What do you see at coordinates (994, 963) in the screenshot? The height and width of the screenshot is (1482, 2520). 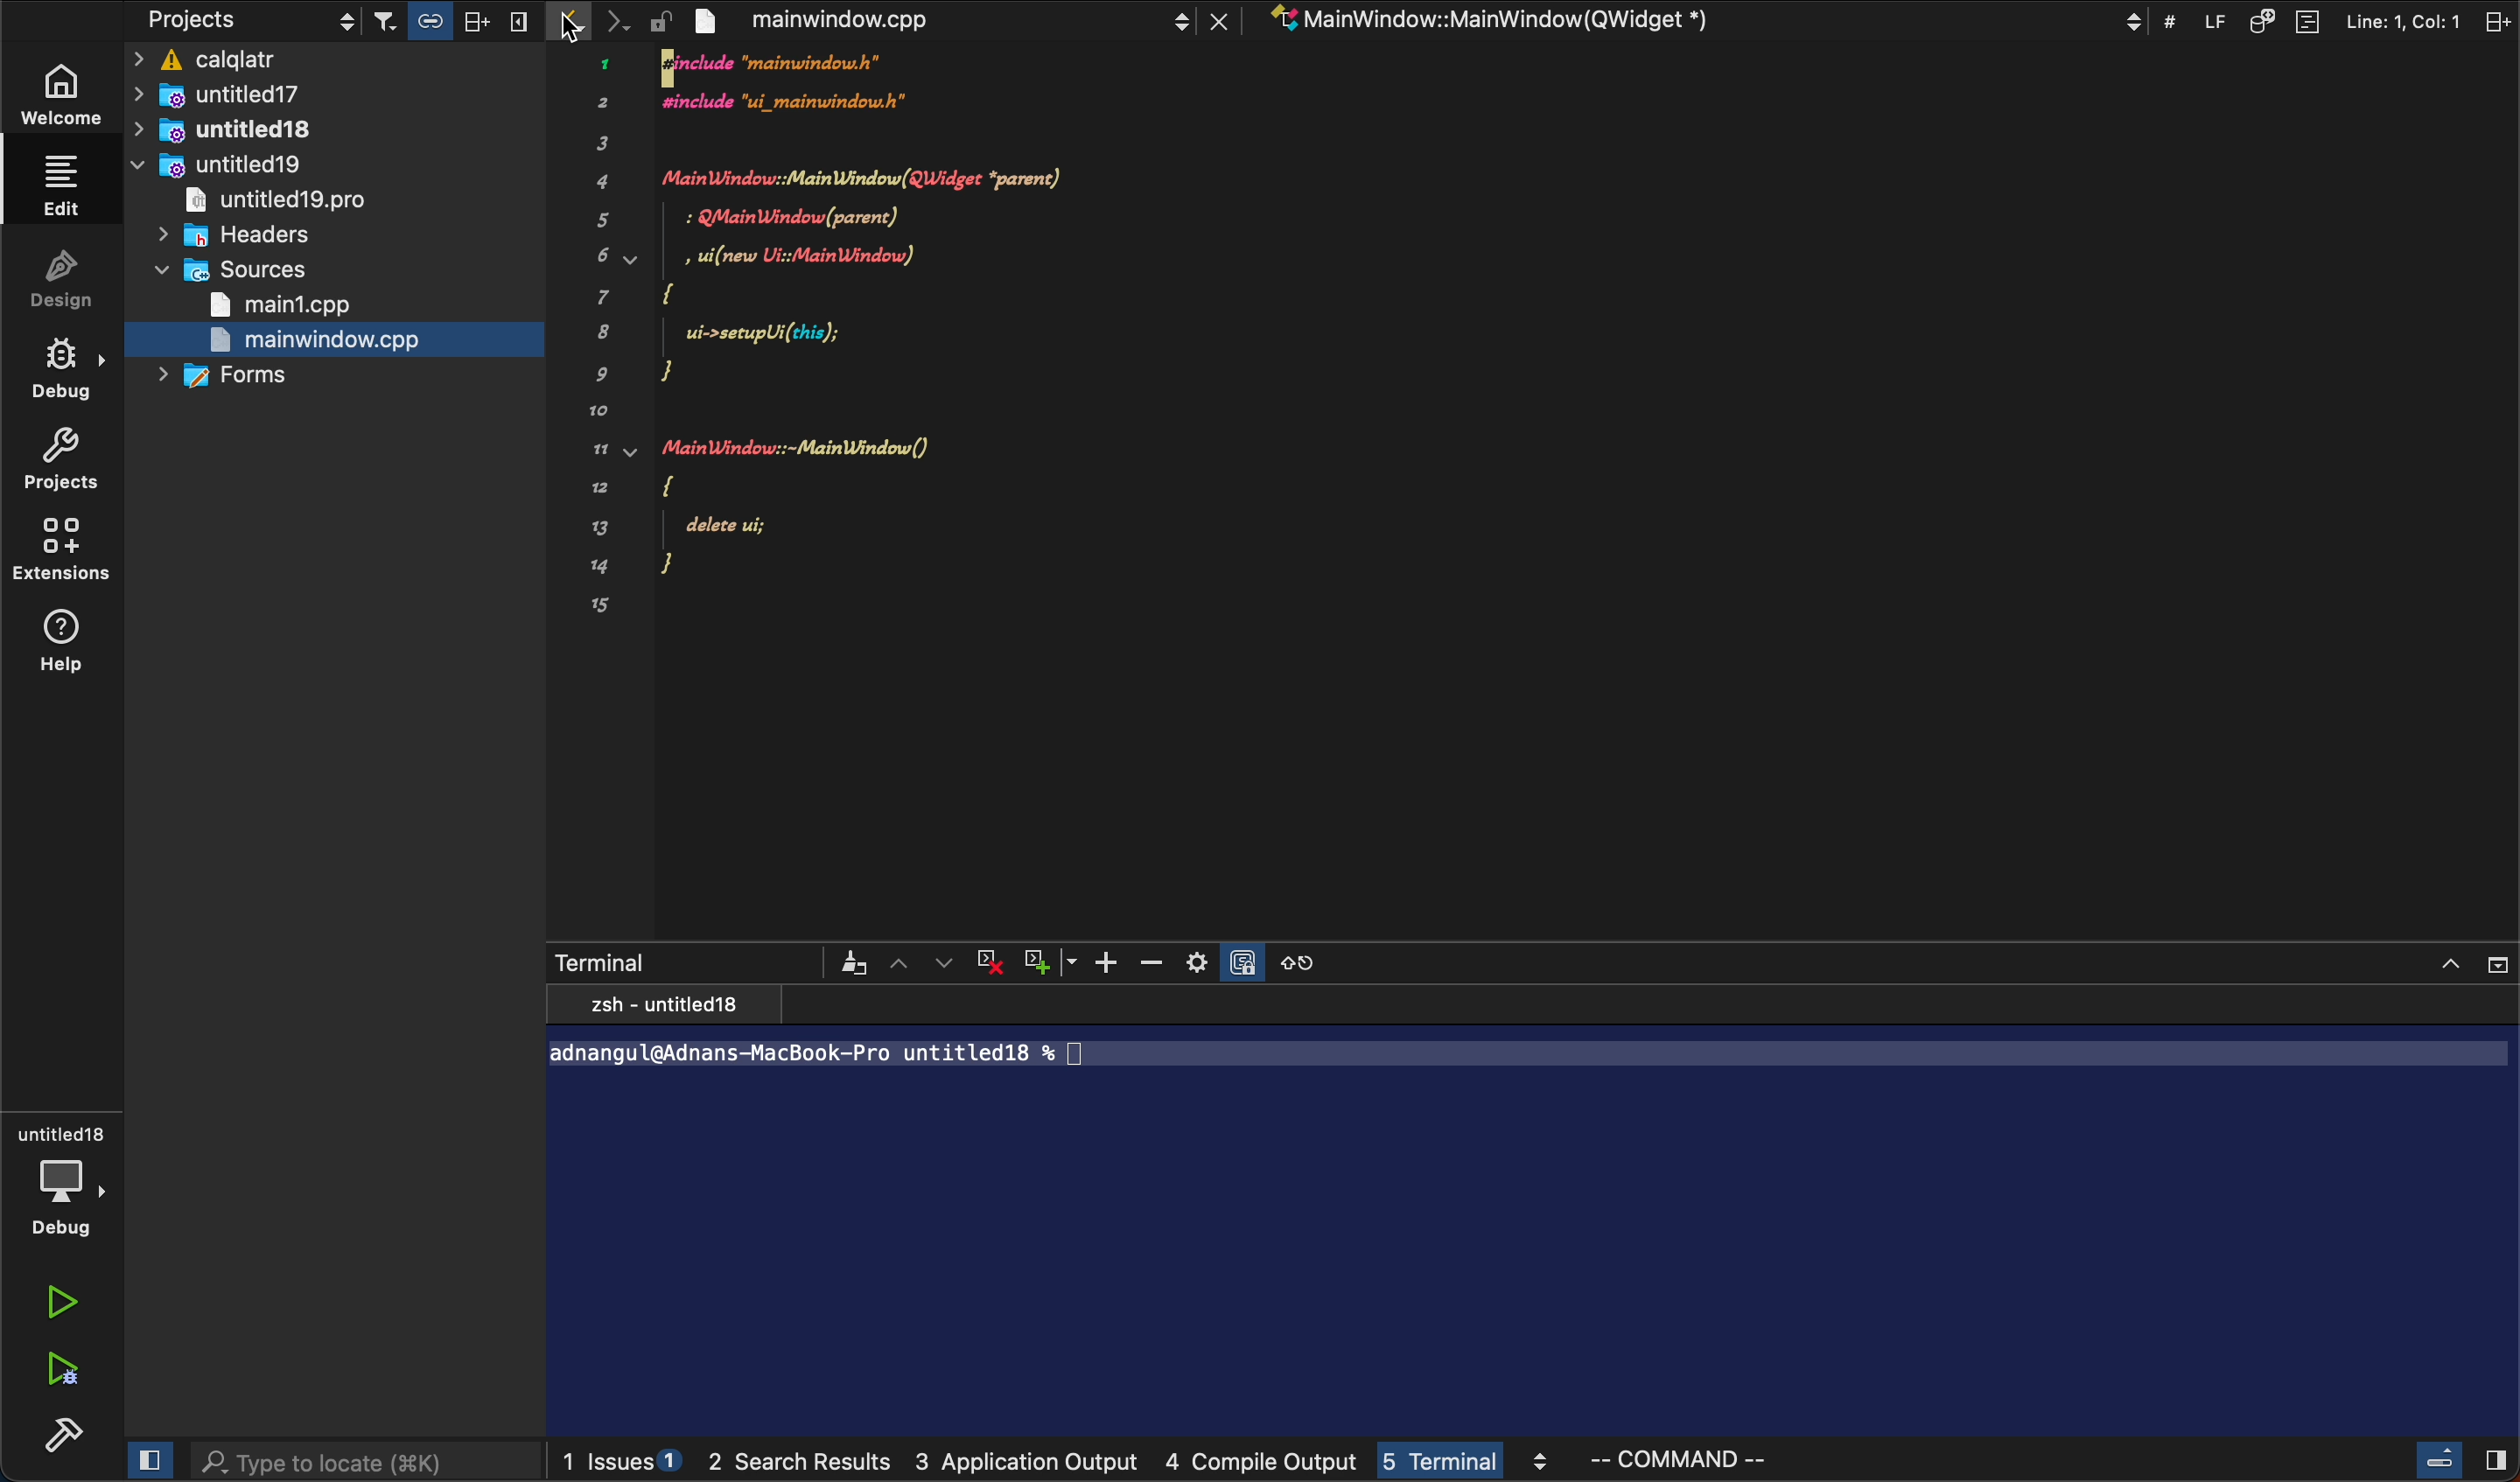 I see `cross` at bounding box center [994, 963].